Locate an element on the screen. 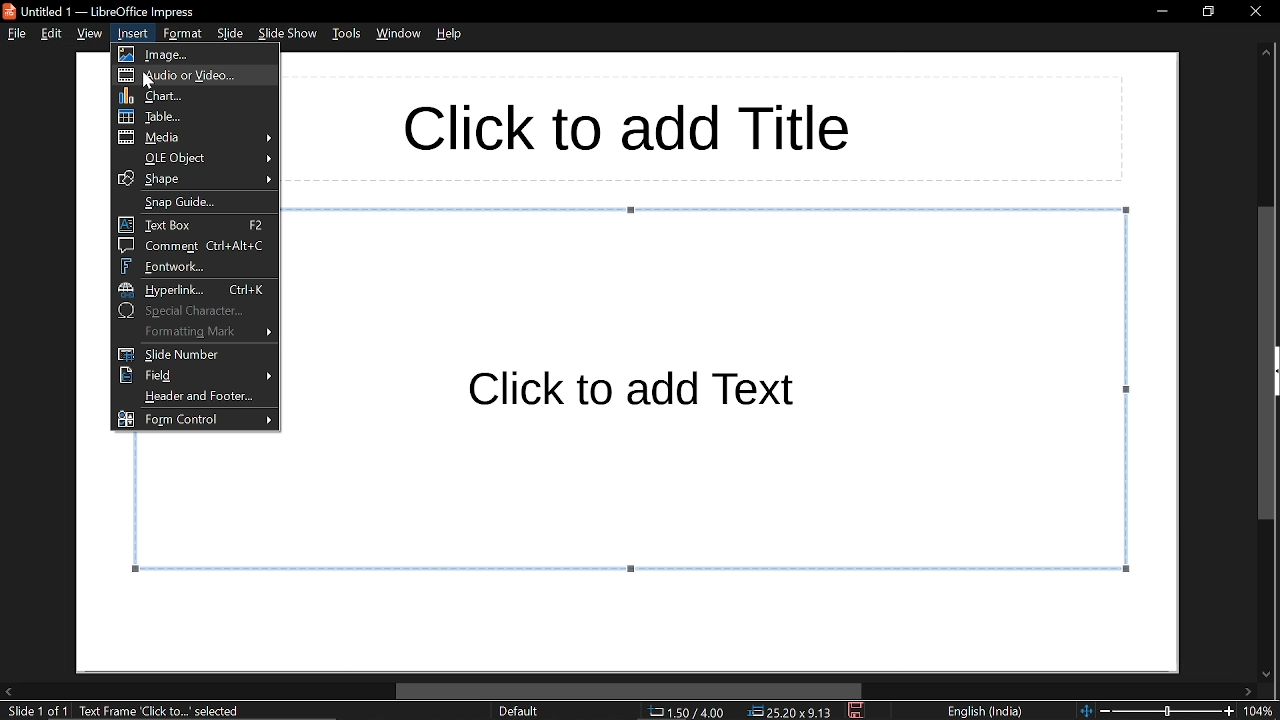 Image resolution: width=1280 pixels, height=720 pixels. minimize is located at coordinates (1158, 13).